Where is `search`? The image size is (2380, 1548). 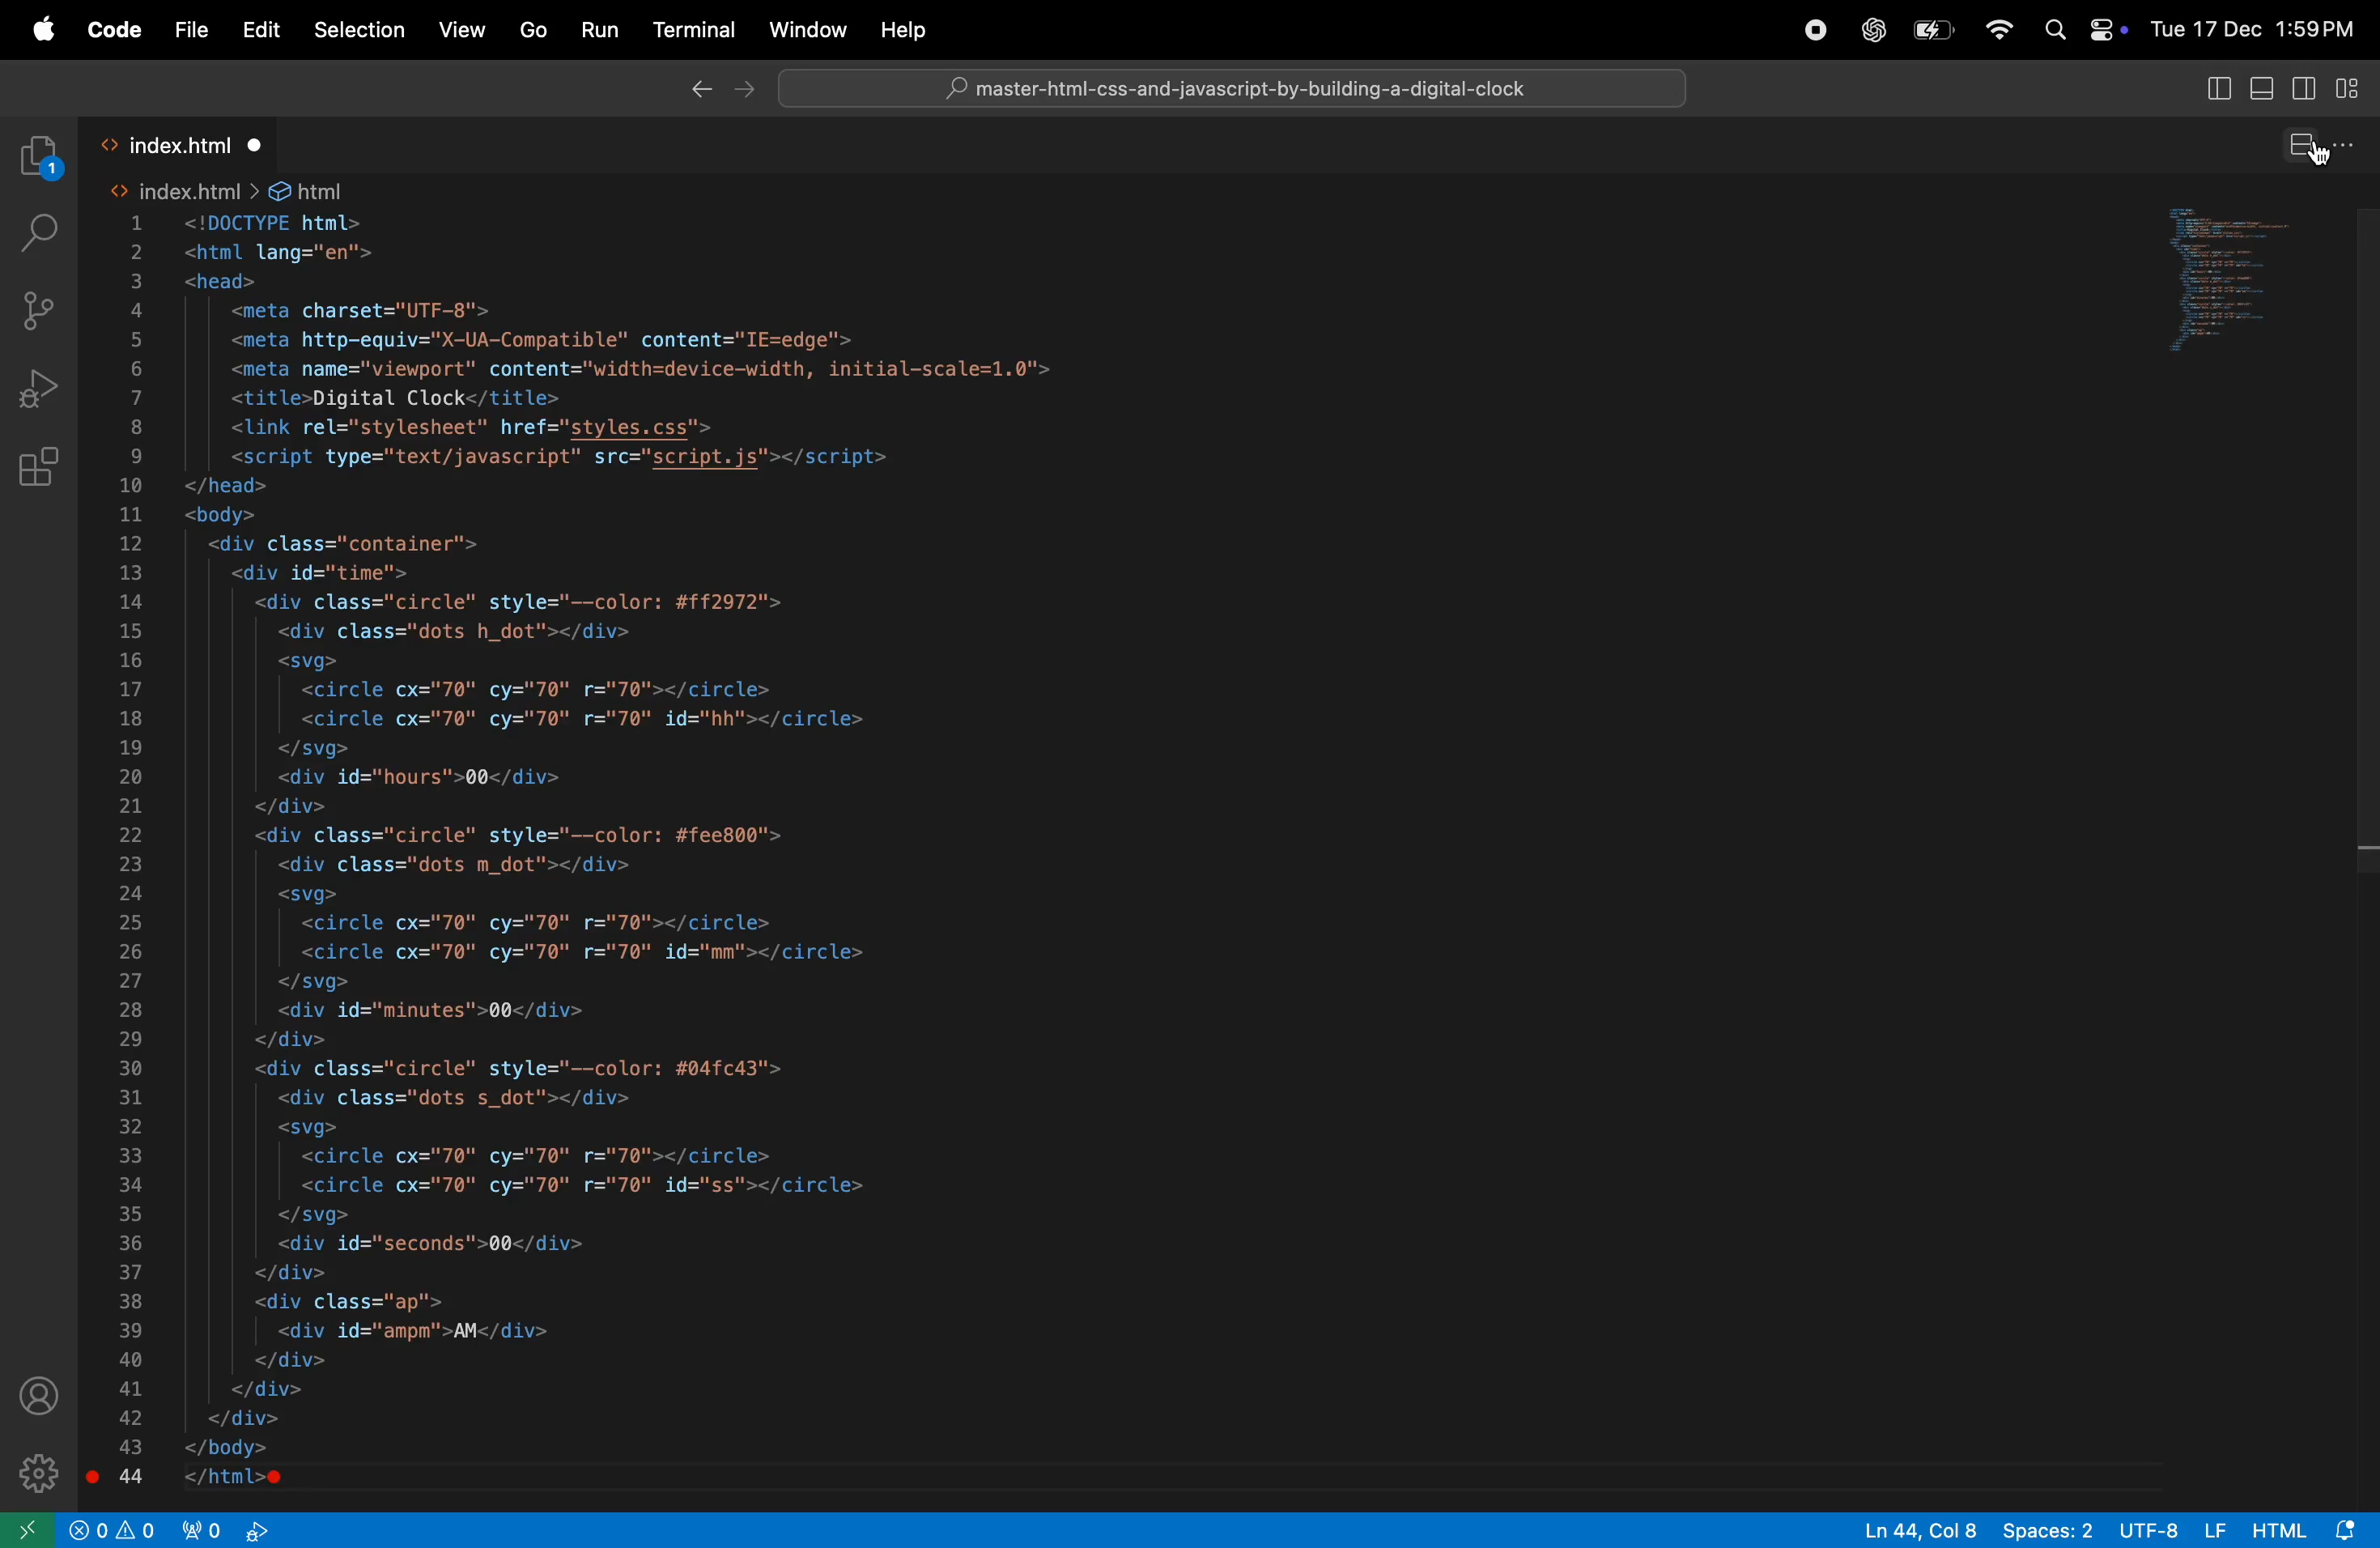
search is located at coordinates (38, 230).